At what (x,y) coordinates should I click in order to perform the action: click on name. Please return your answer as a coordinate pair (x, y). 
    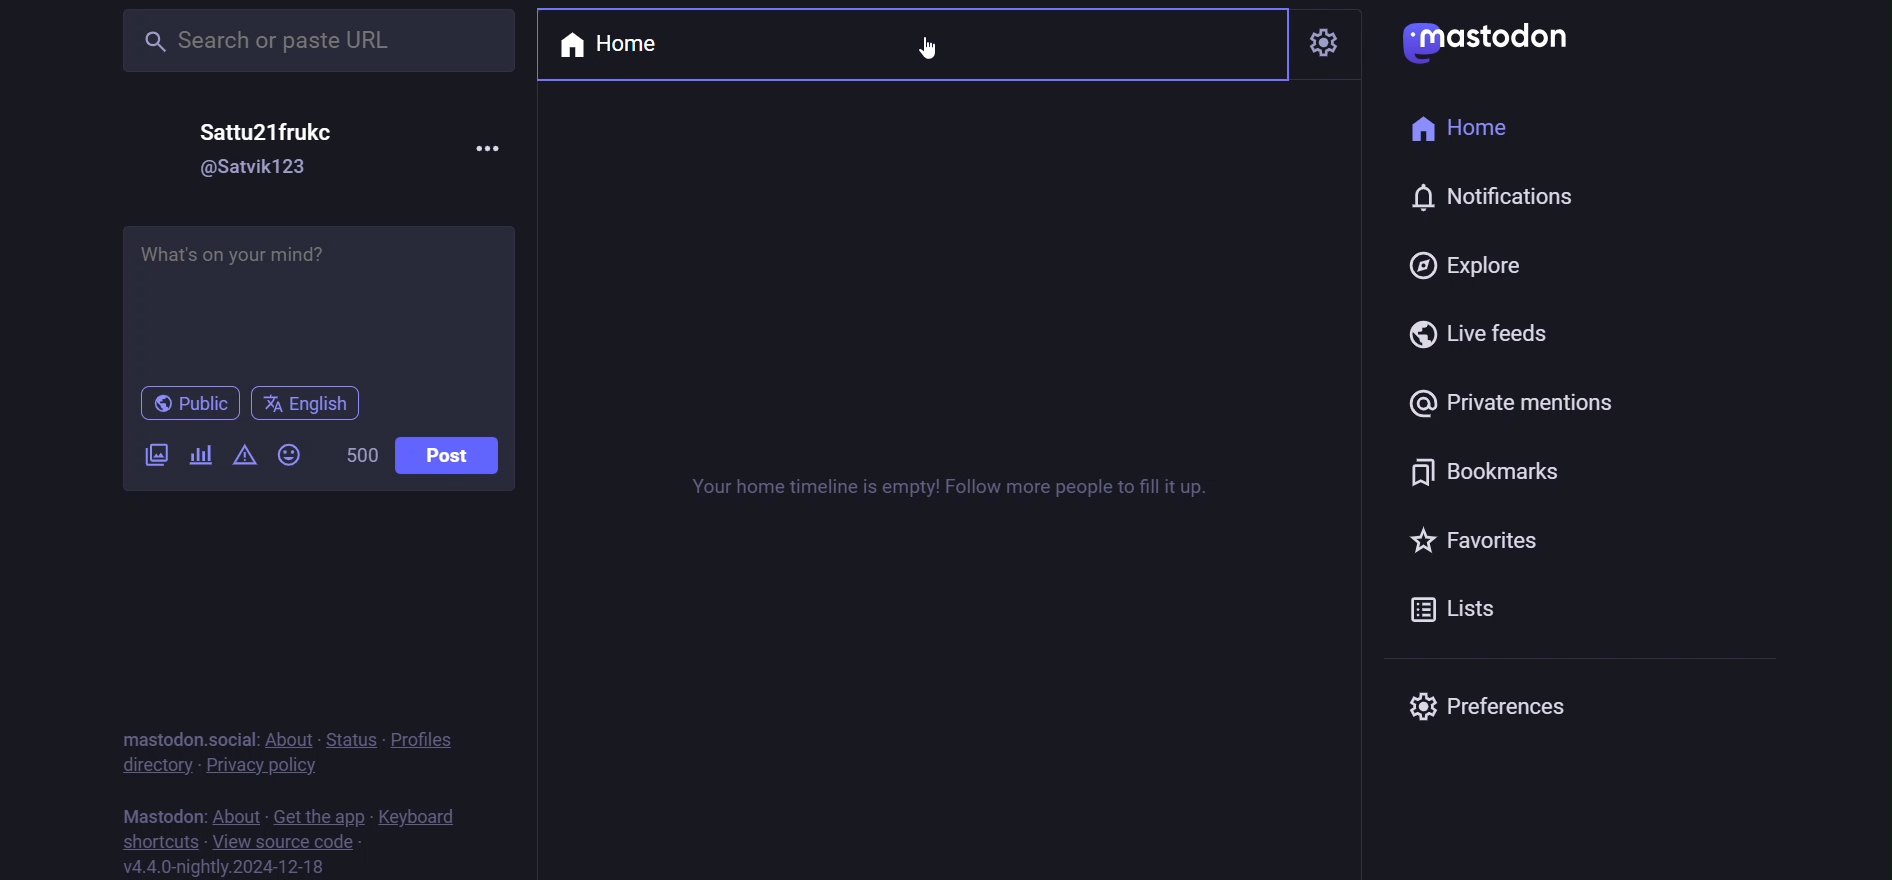
    Looking at the image, I should click on (273, 133).